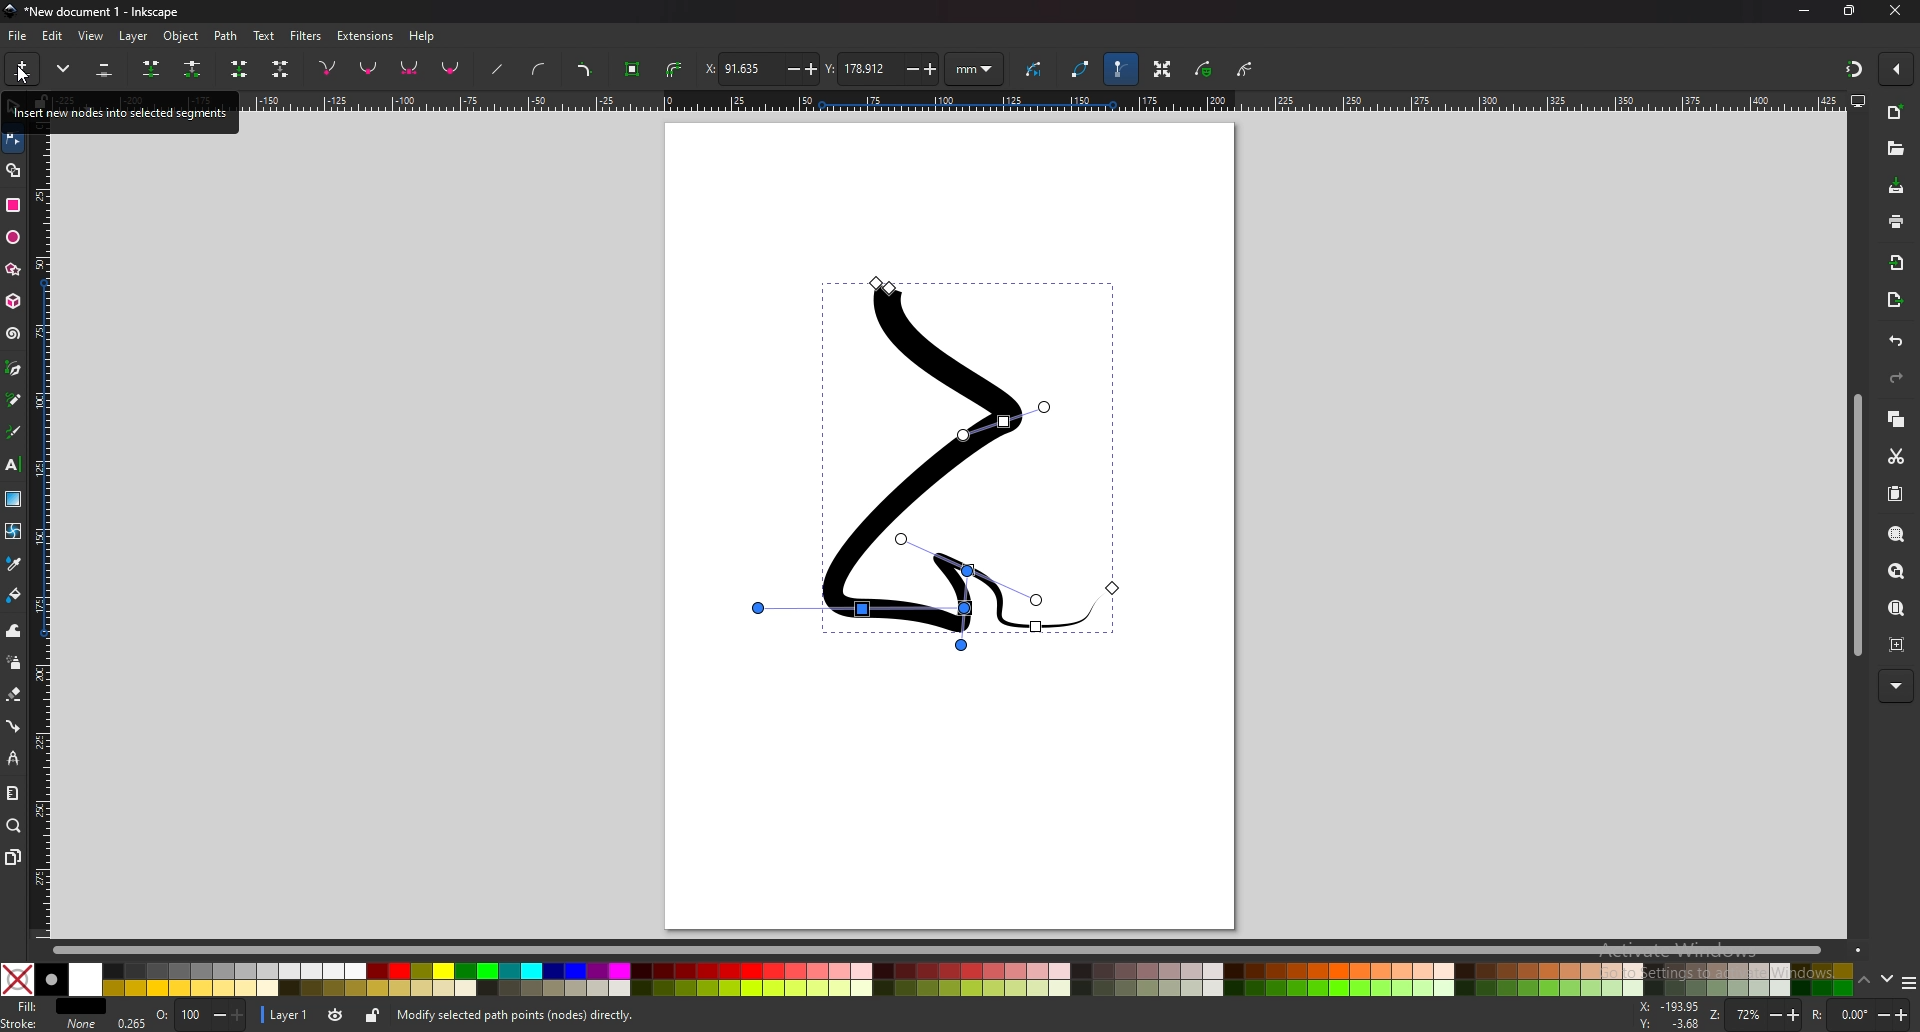 This screenshot has width=1920, height=1032. Describe the element at coordinates (55, 35) in the screenshot. I see `edit` at that location.